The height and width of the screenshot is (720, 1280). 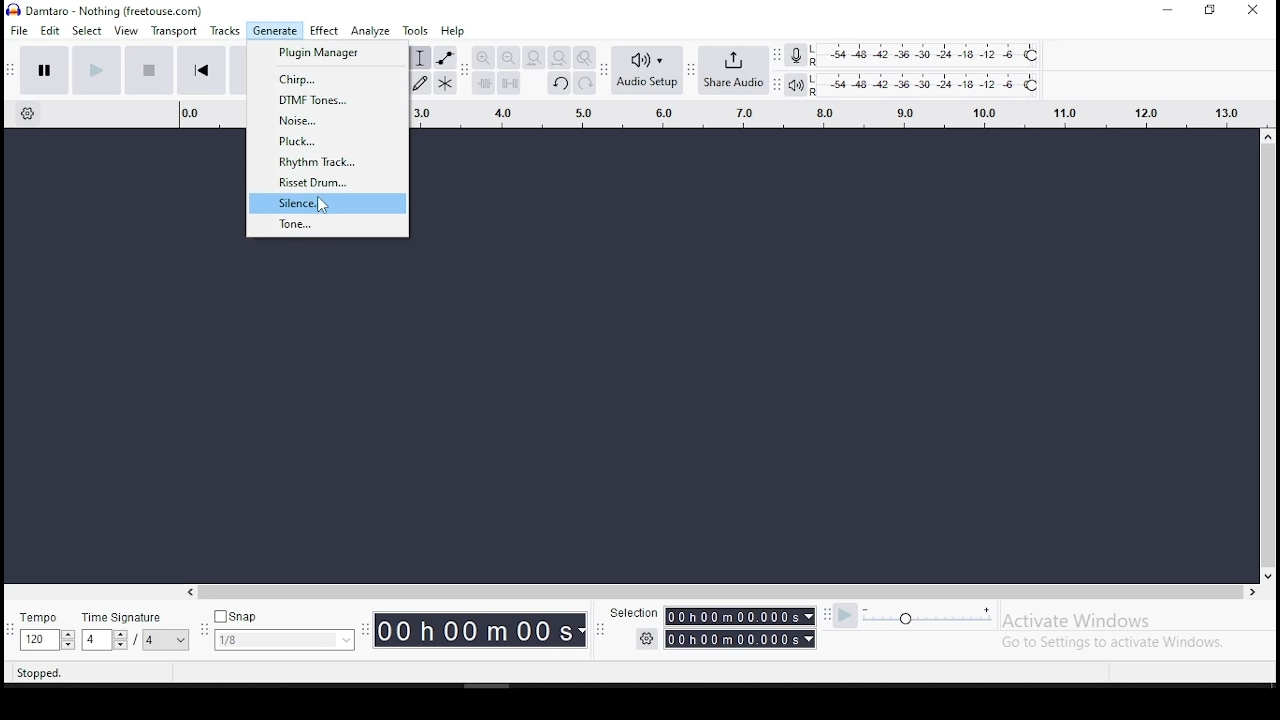 I want to click on stopped, so click(x=36, y=673).